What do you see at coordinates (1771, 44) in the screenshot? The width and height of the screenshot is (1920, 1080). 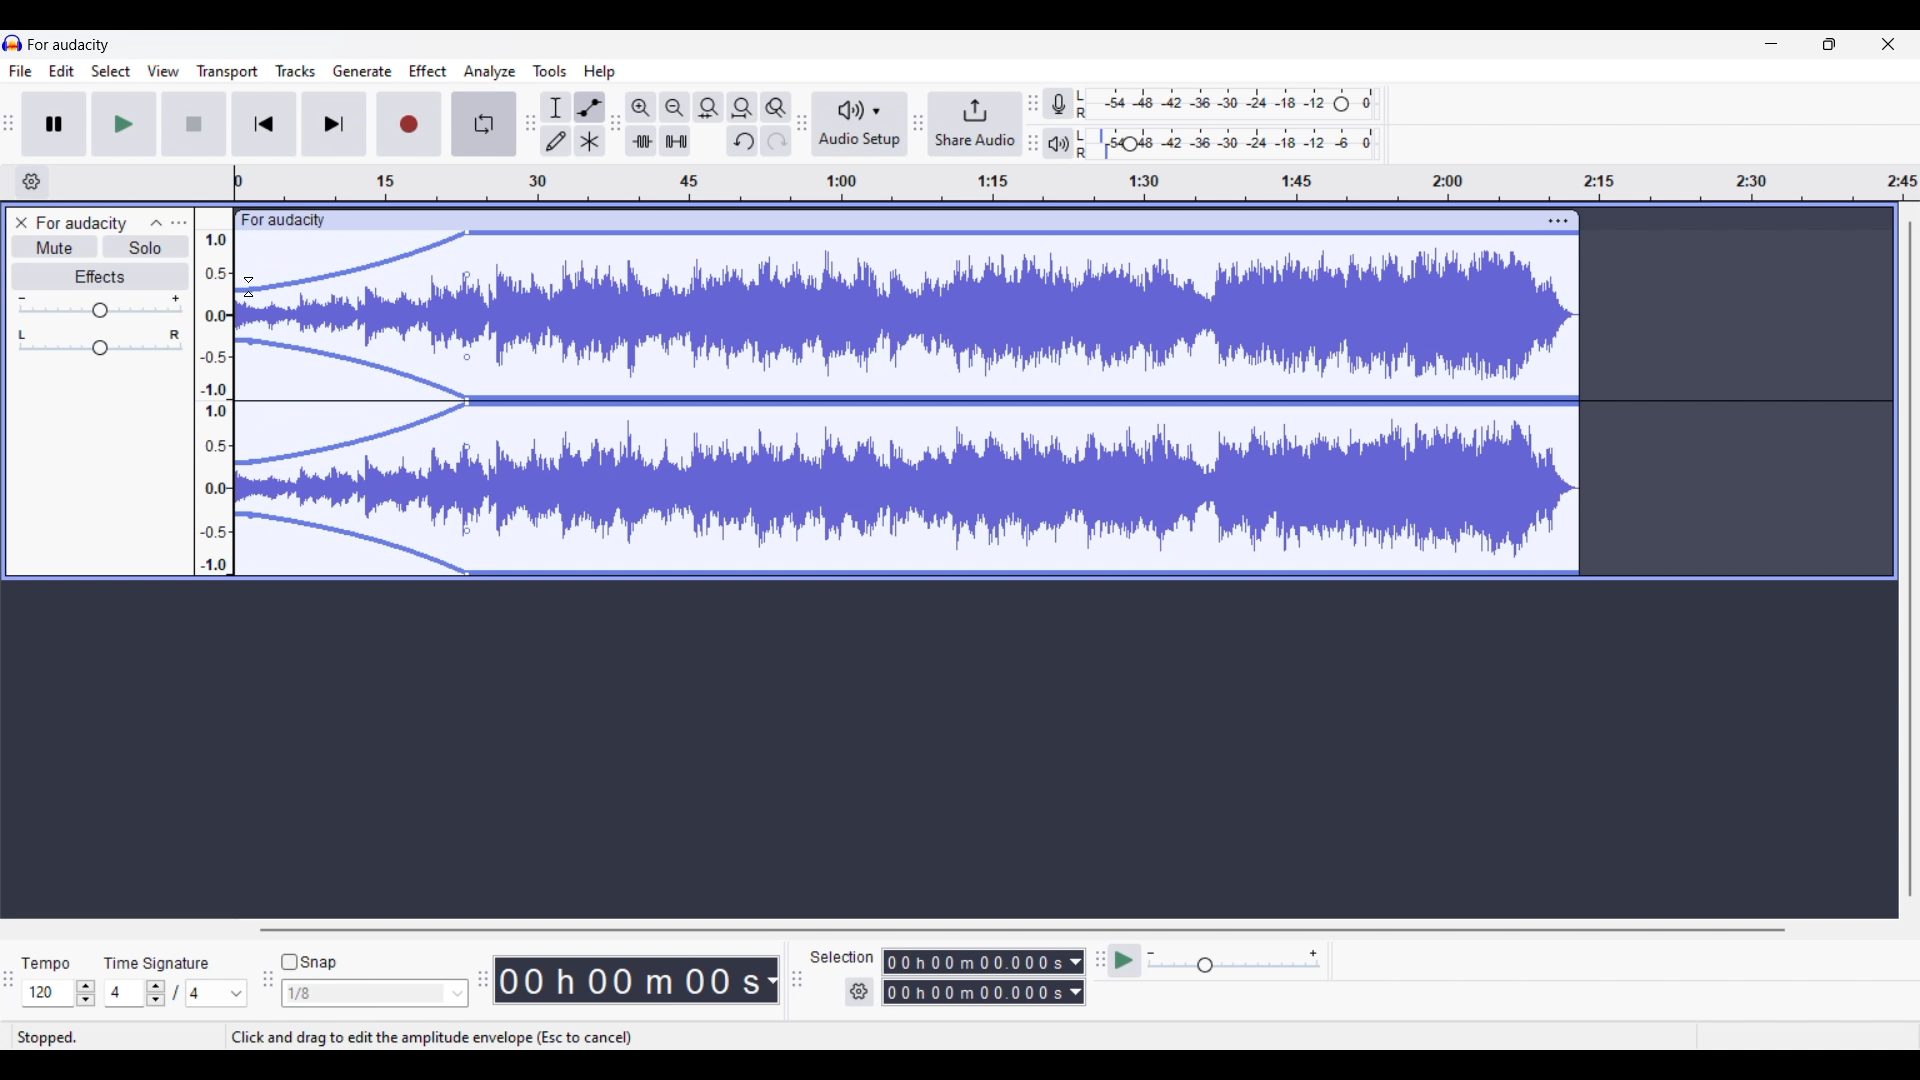 I see `Minimize ` at bounding box center [1771, 44].